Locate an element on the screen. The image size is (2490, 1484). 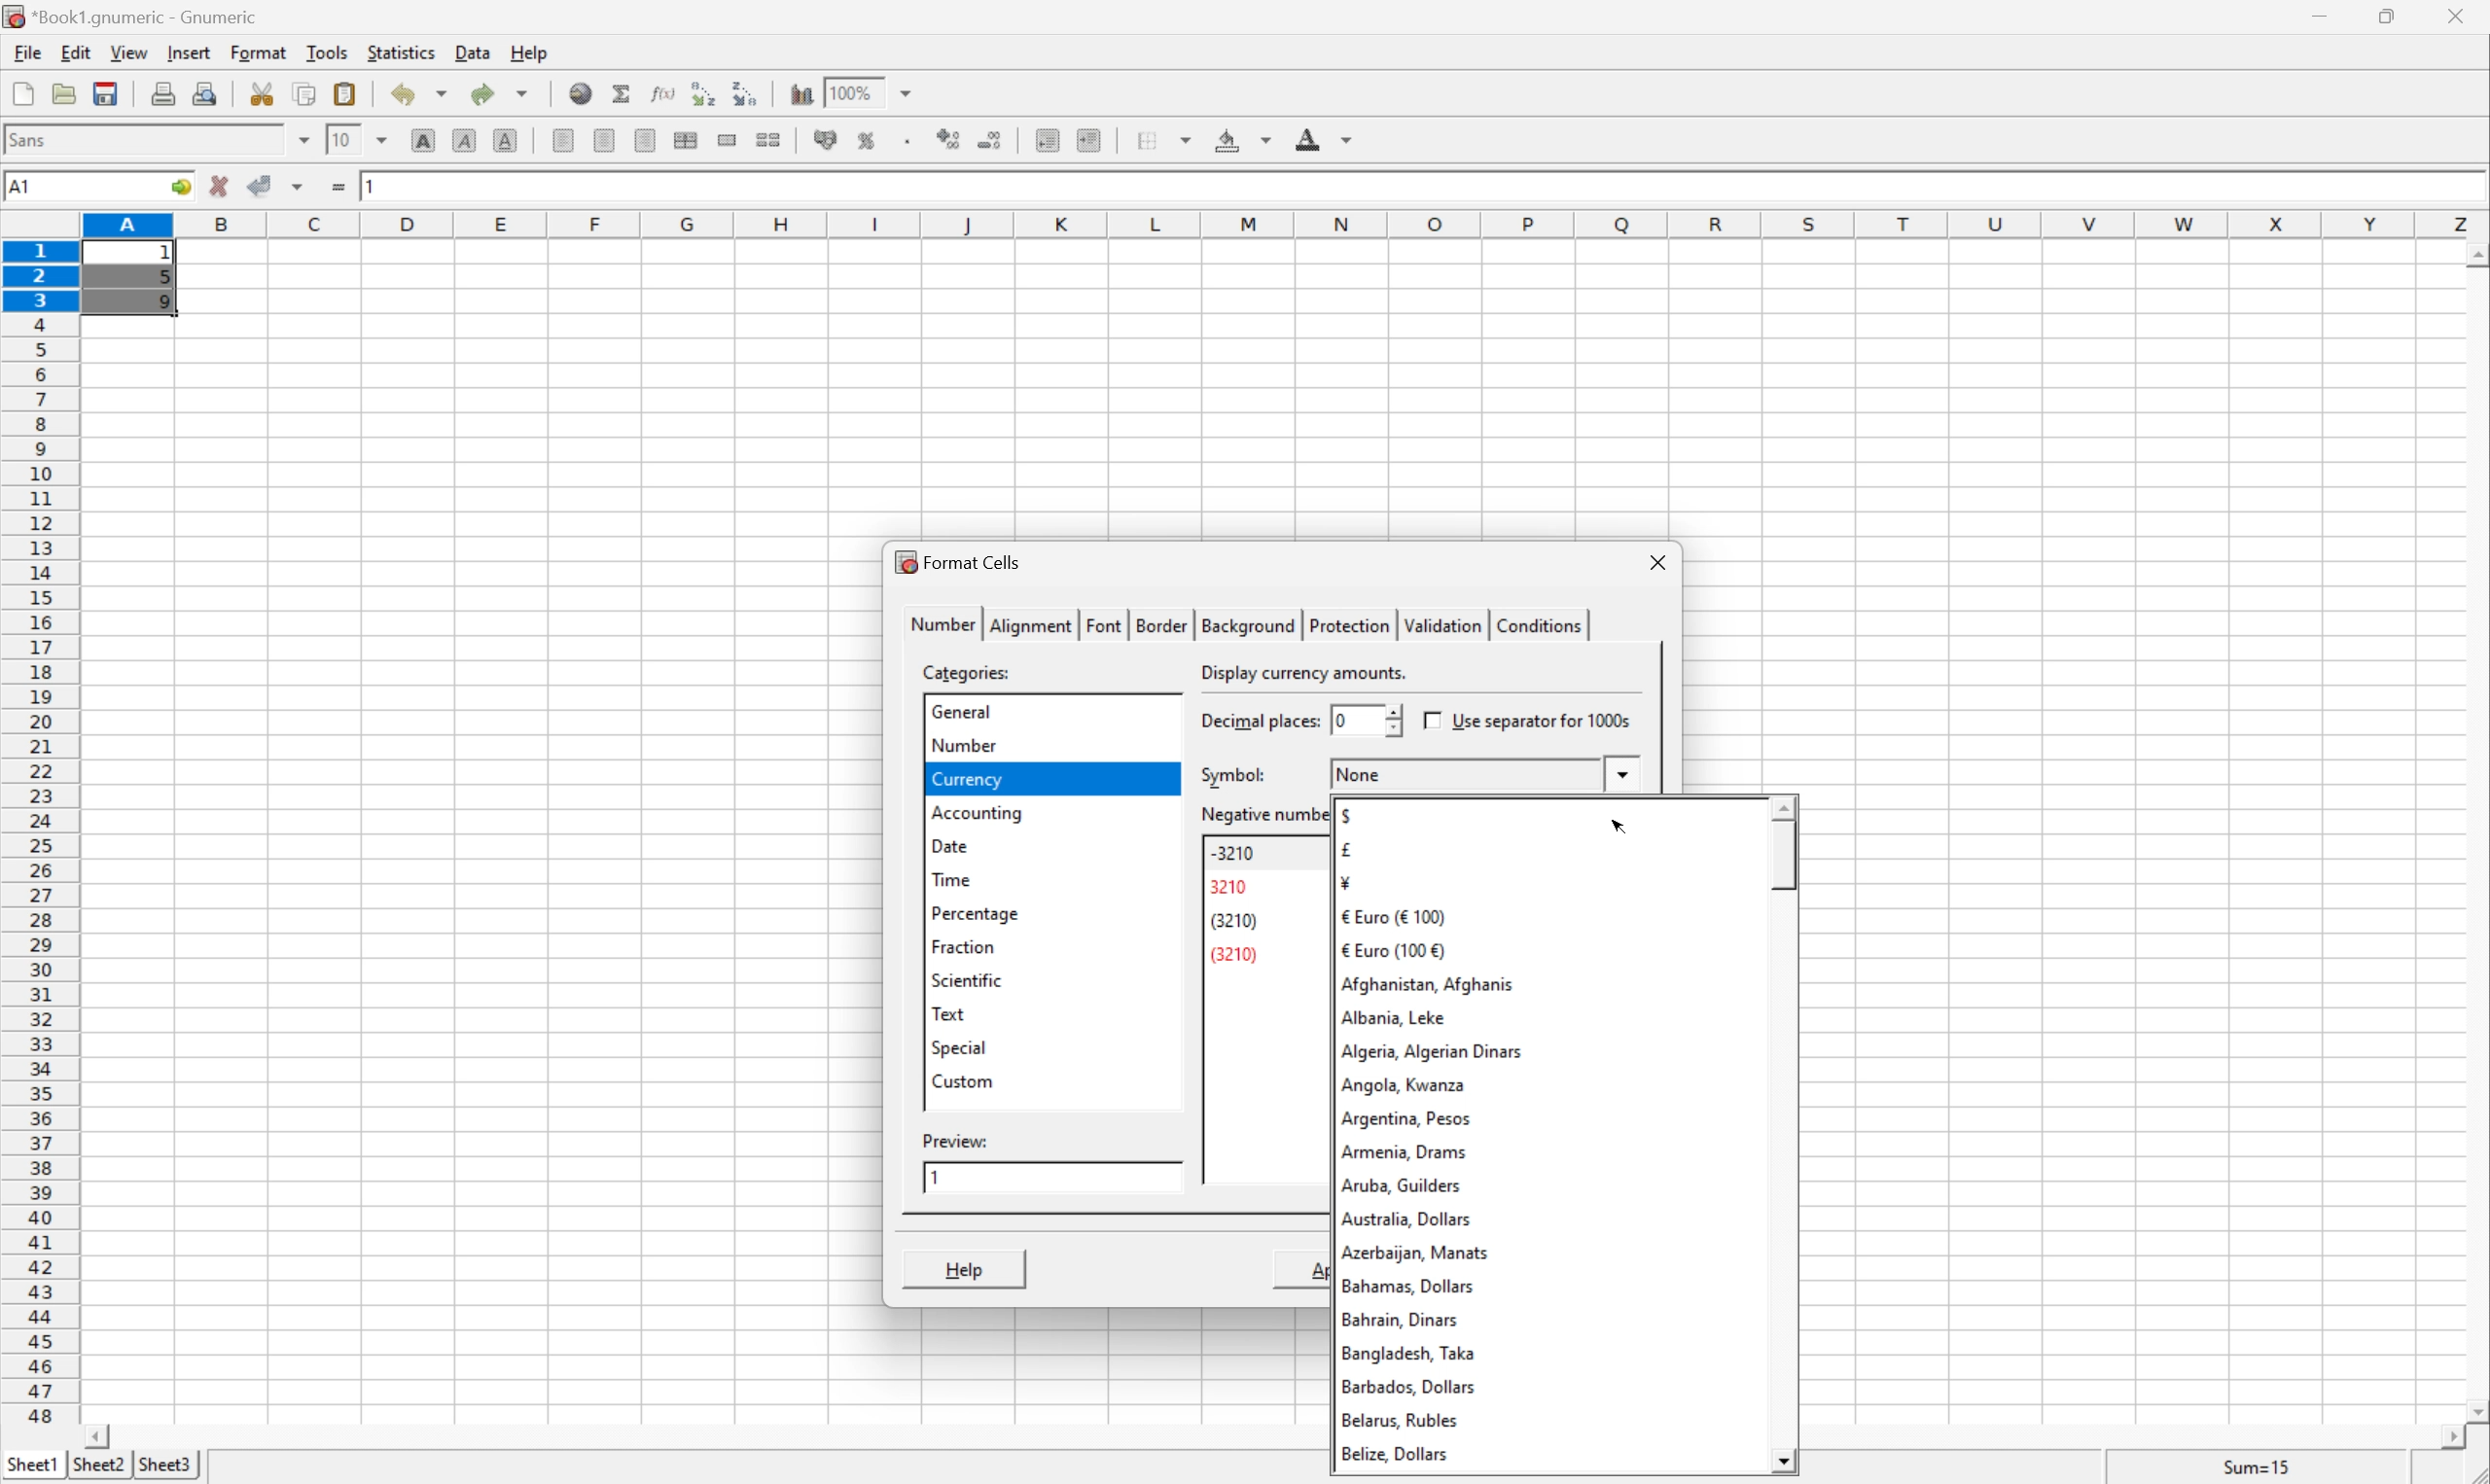
Set the format of the selected cells to include a thousands separator is located at coordinates (911, 141).